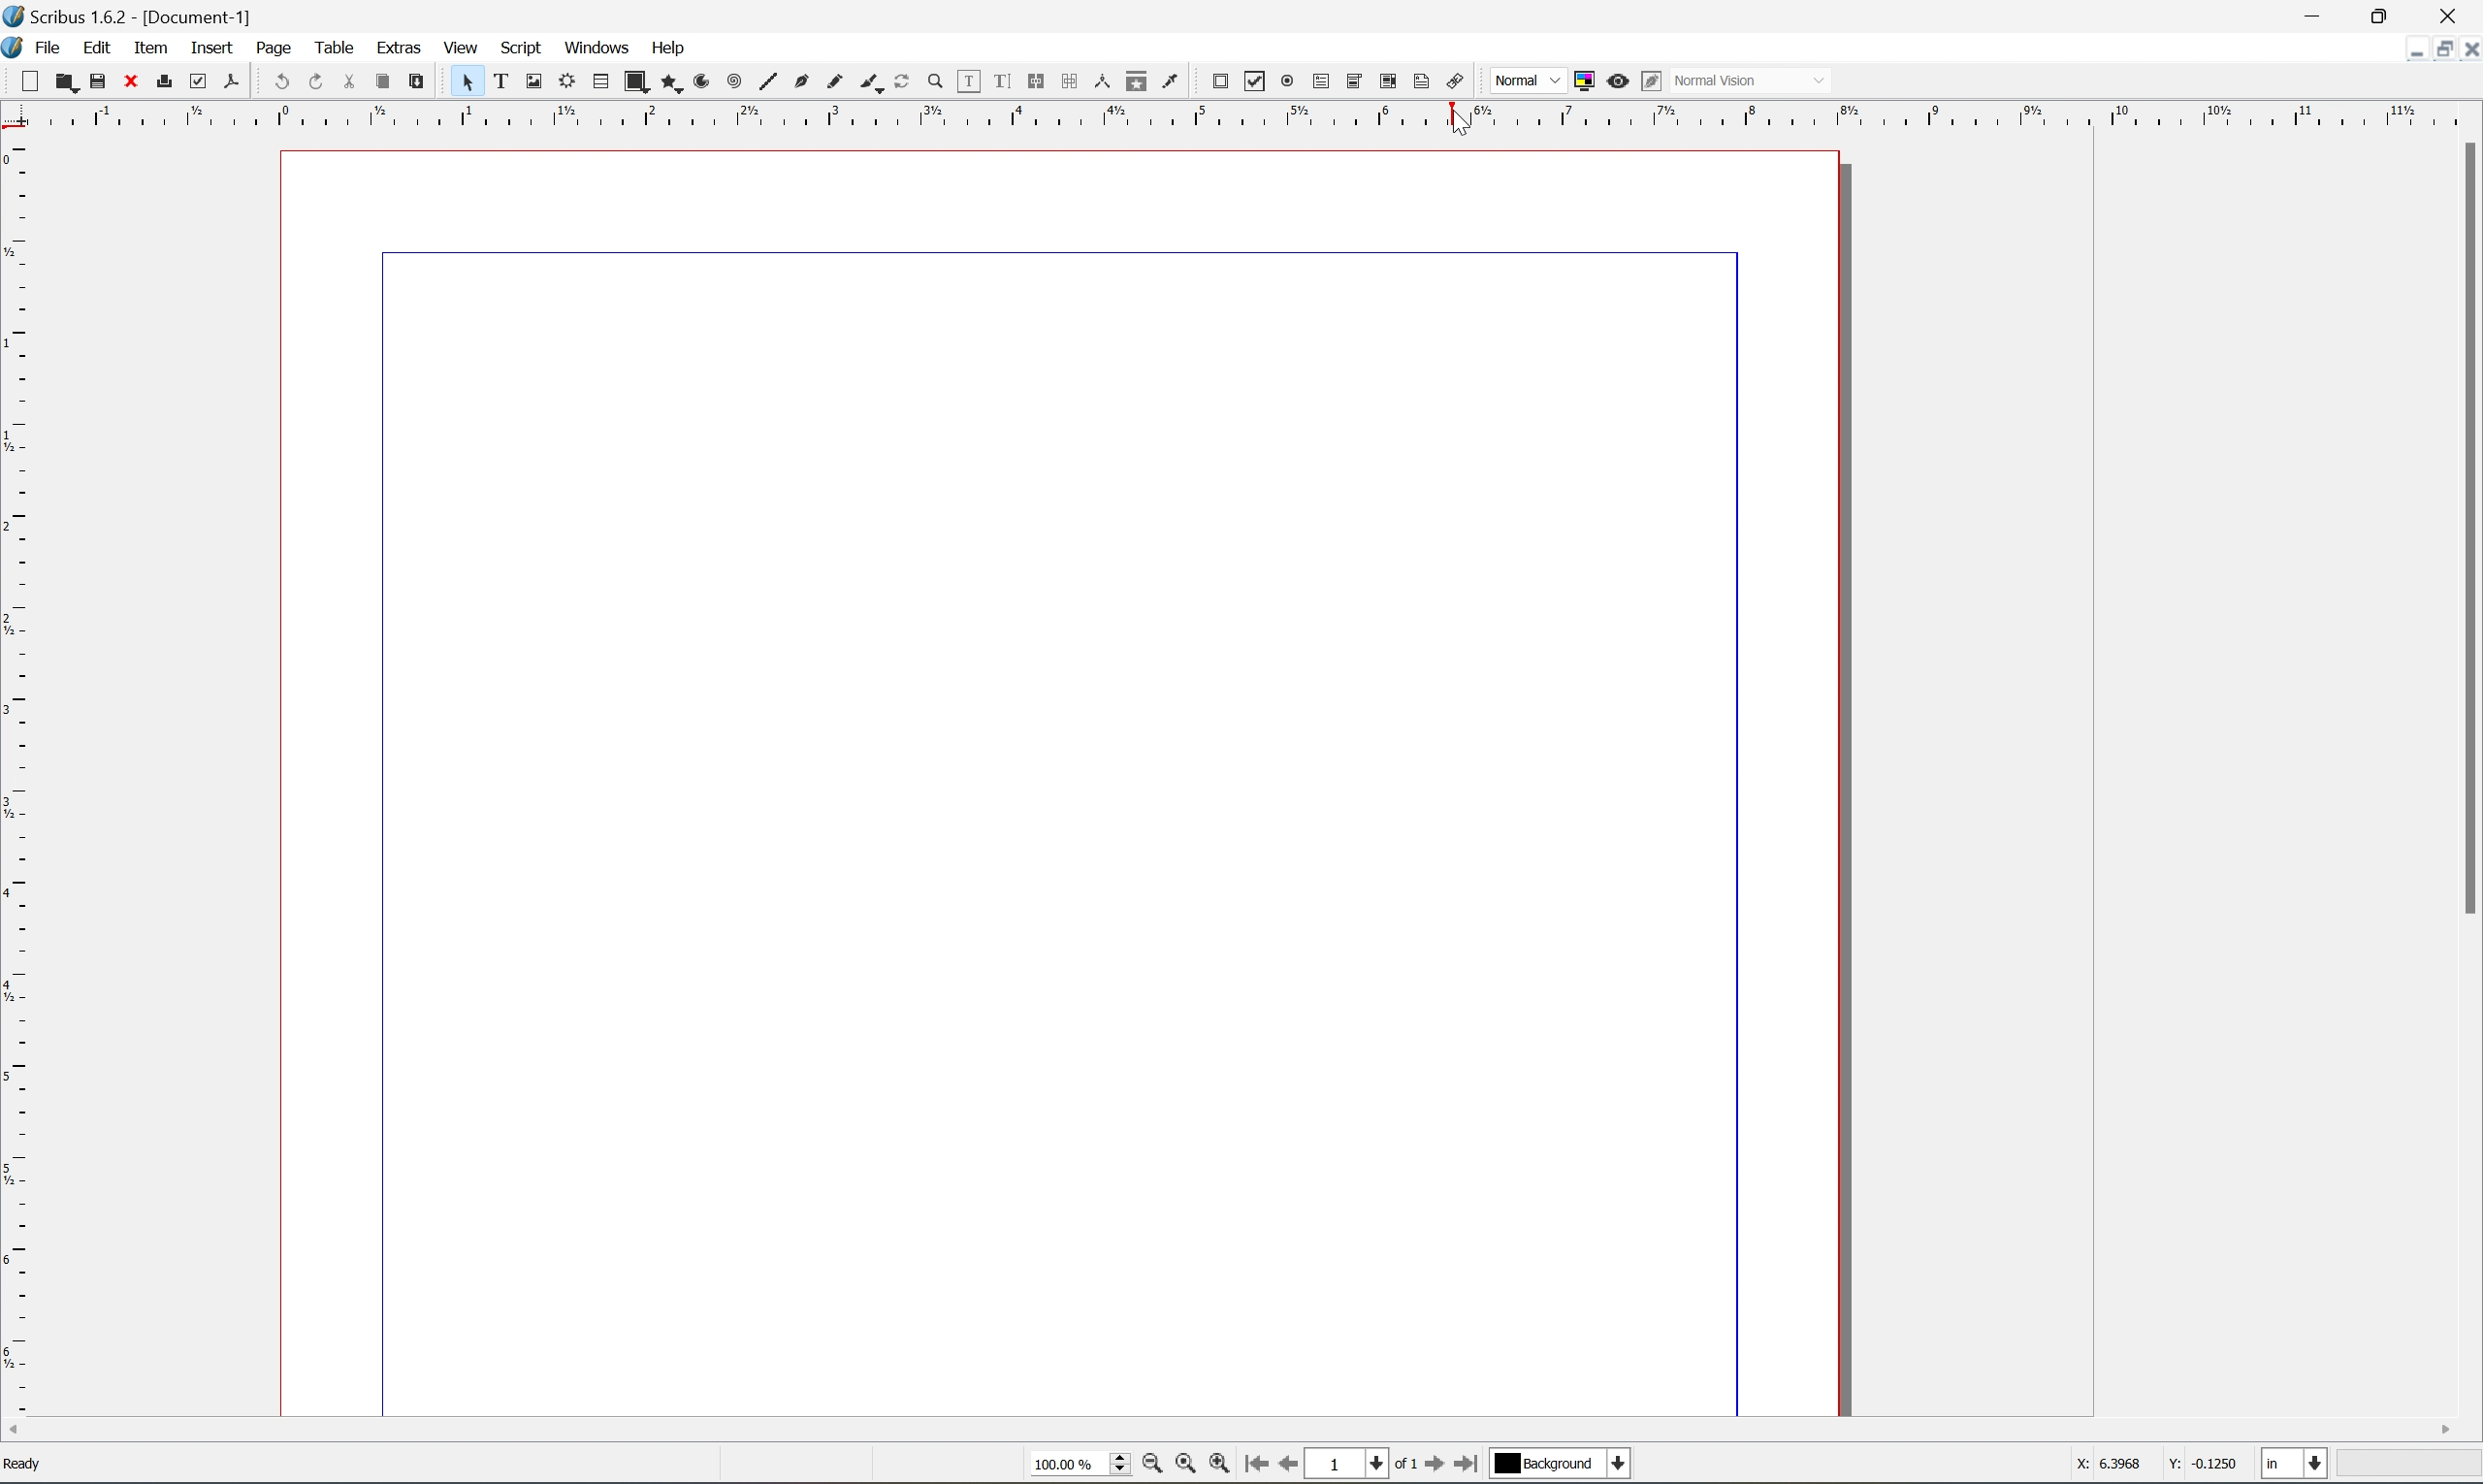  Describe the element at coordinates (1255, 82) in the screenshot. I see `pdf checkbox` at that location.